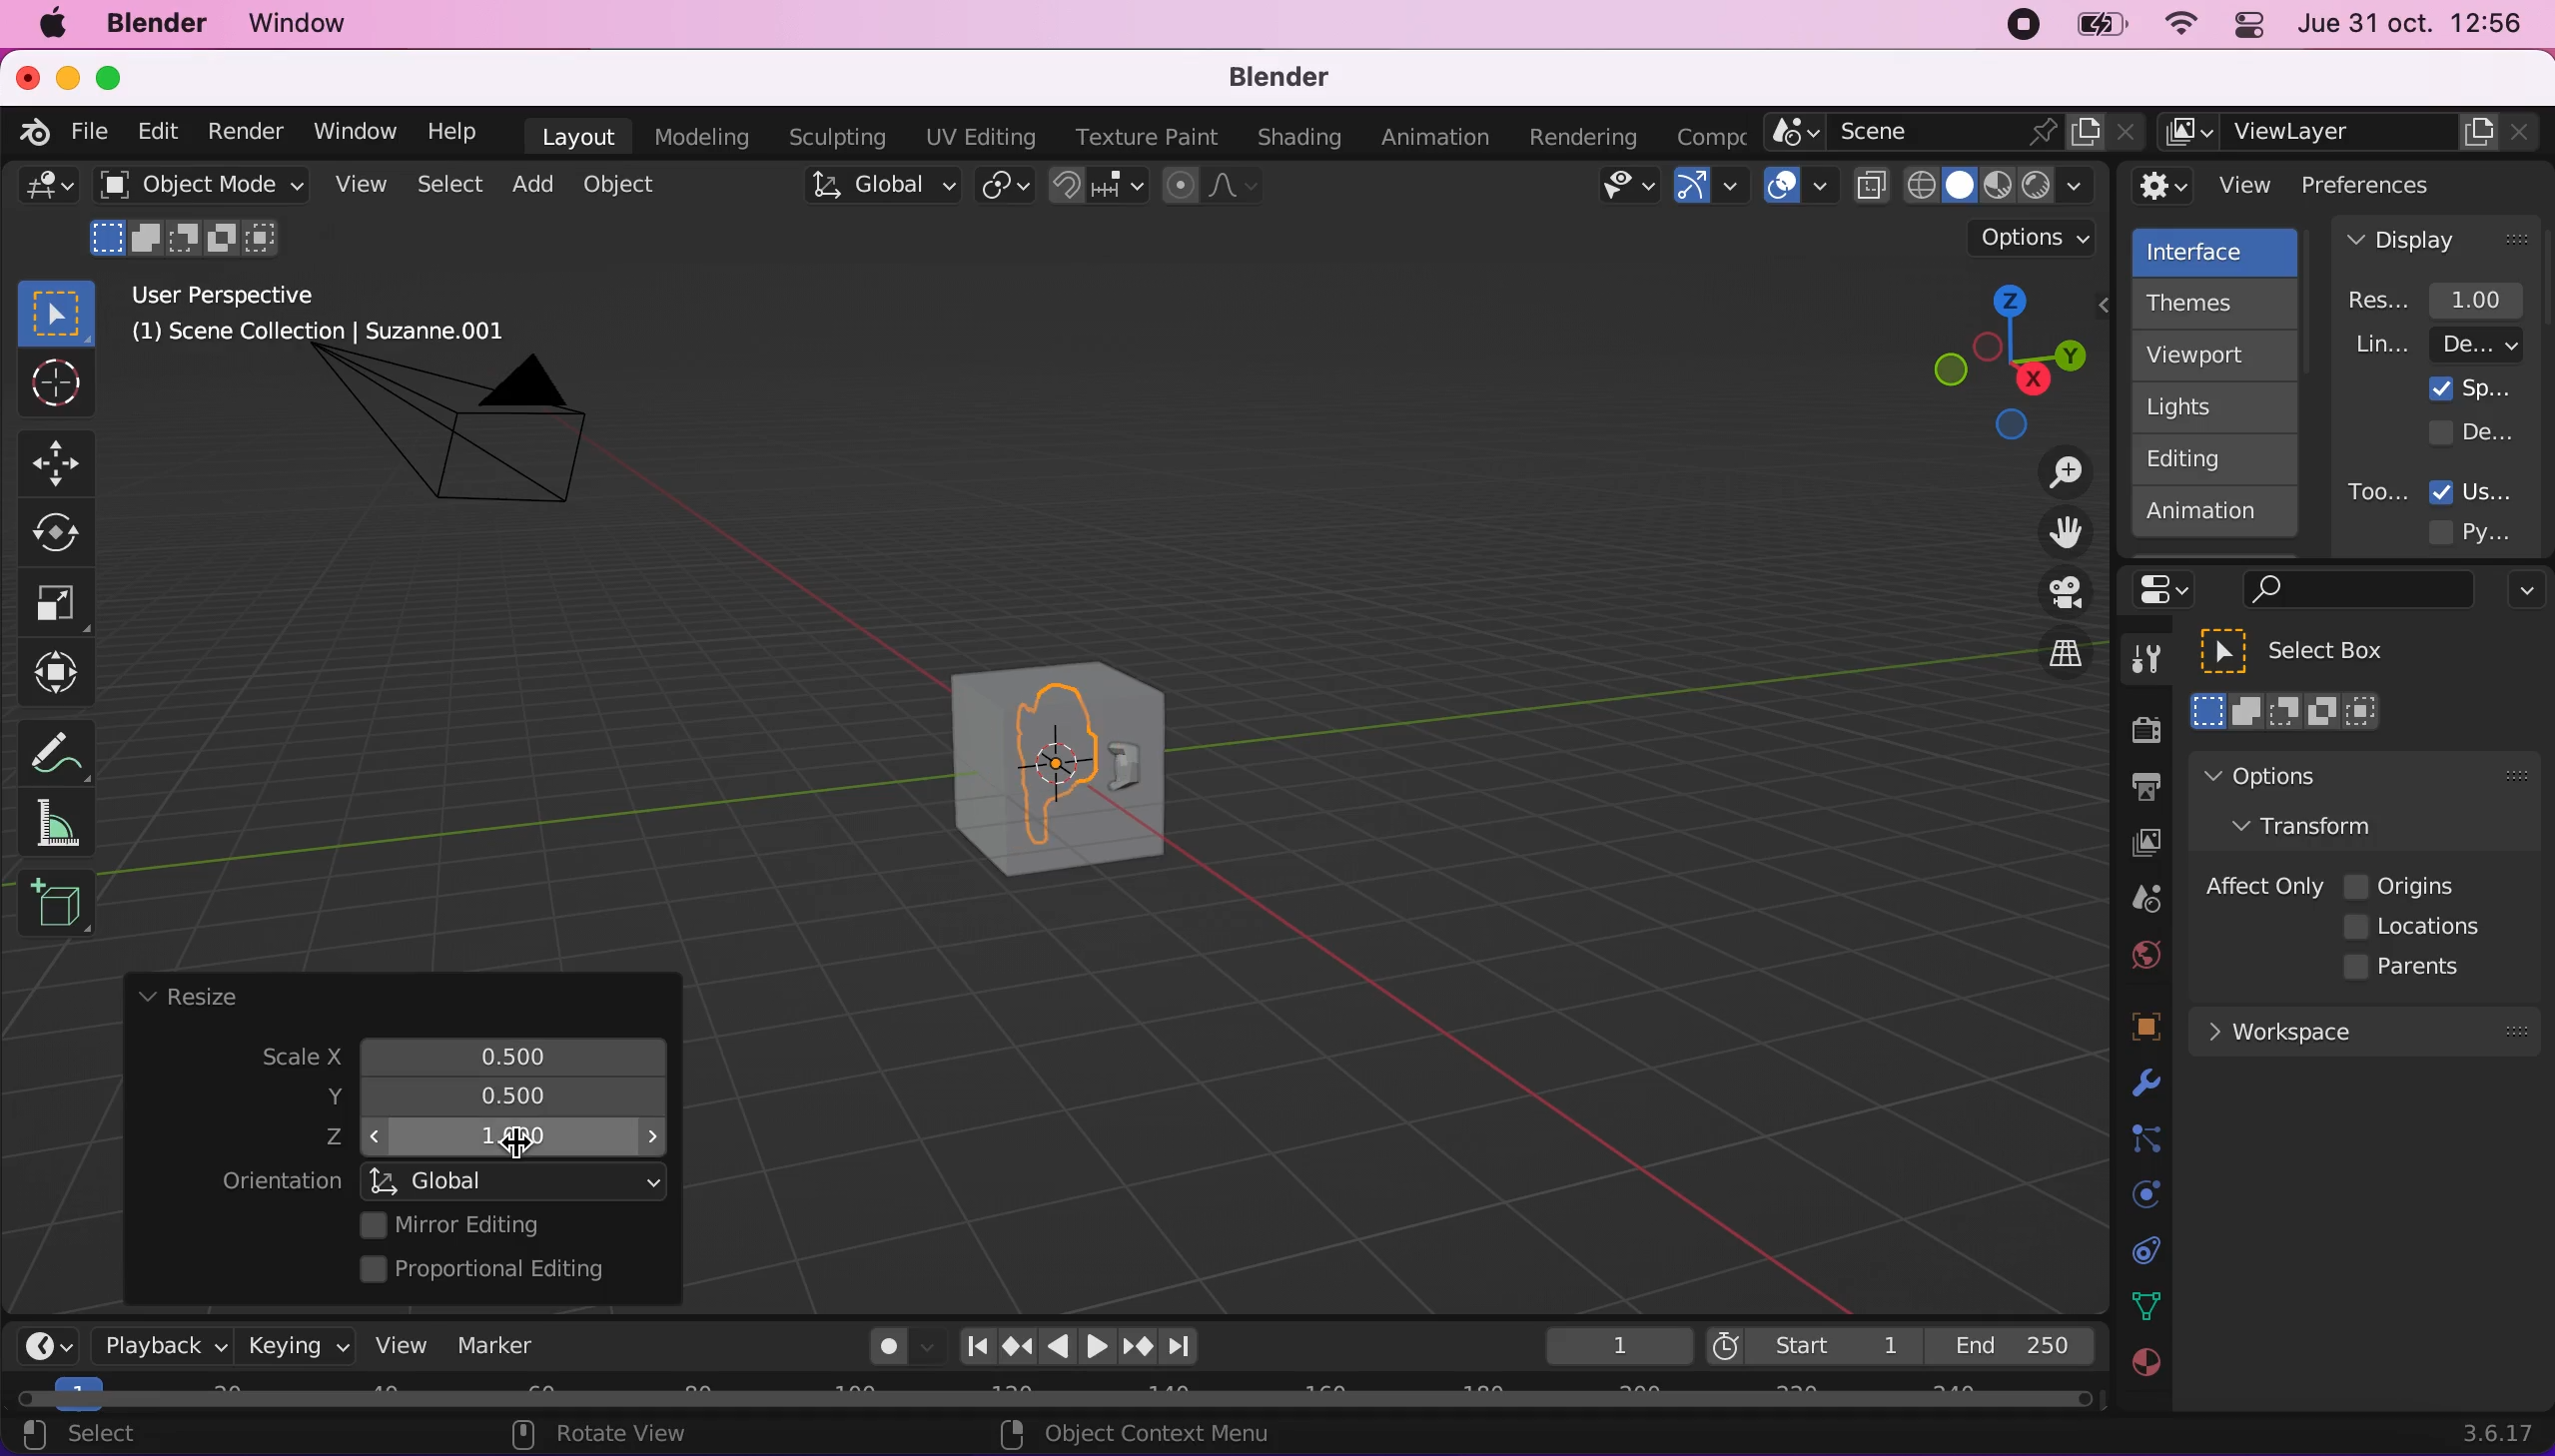 This screenshot has width=2555, height=1456. I want to click on orientation, so click(281, 1182).